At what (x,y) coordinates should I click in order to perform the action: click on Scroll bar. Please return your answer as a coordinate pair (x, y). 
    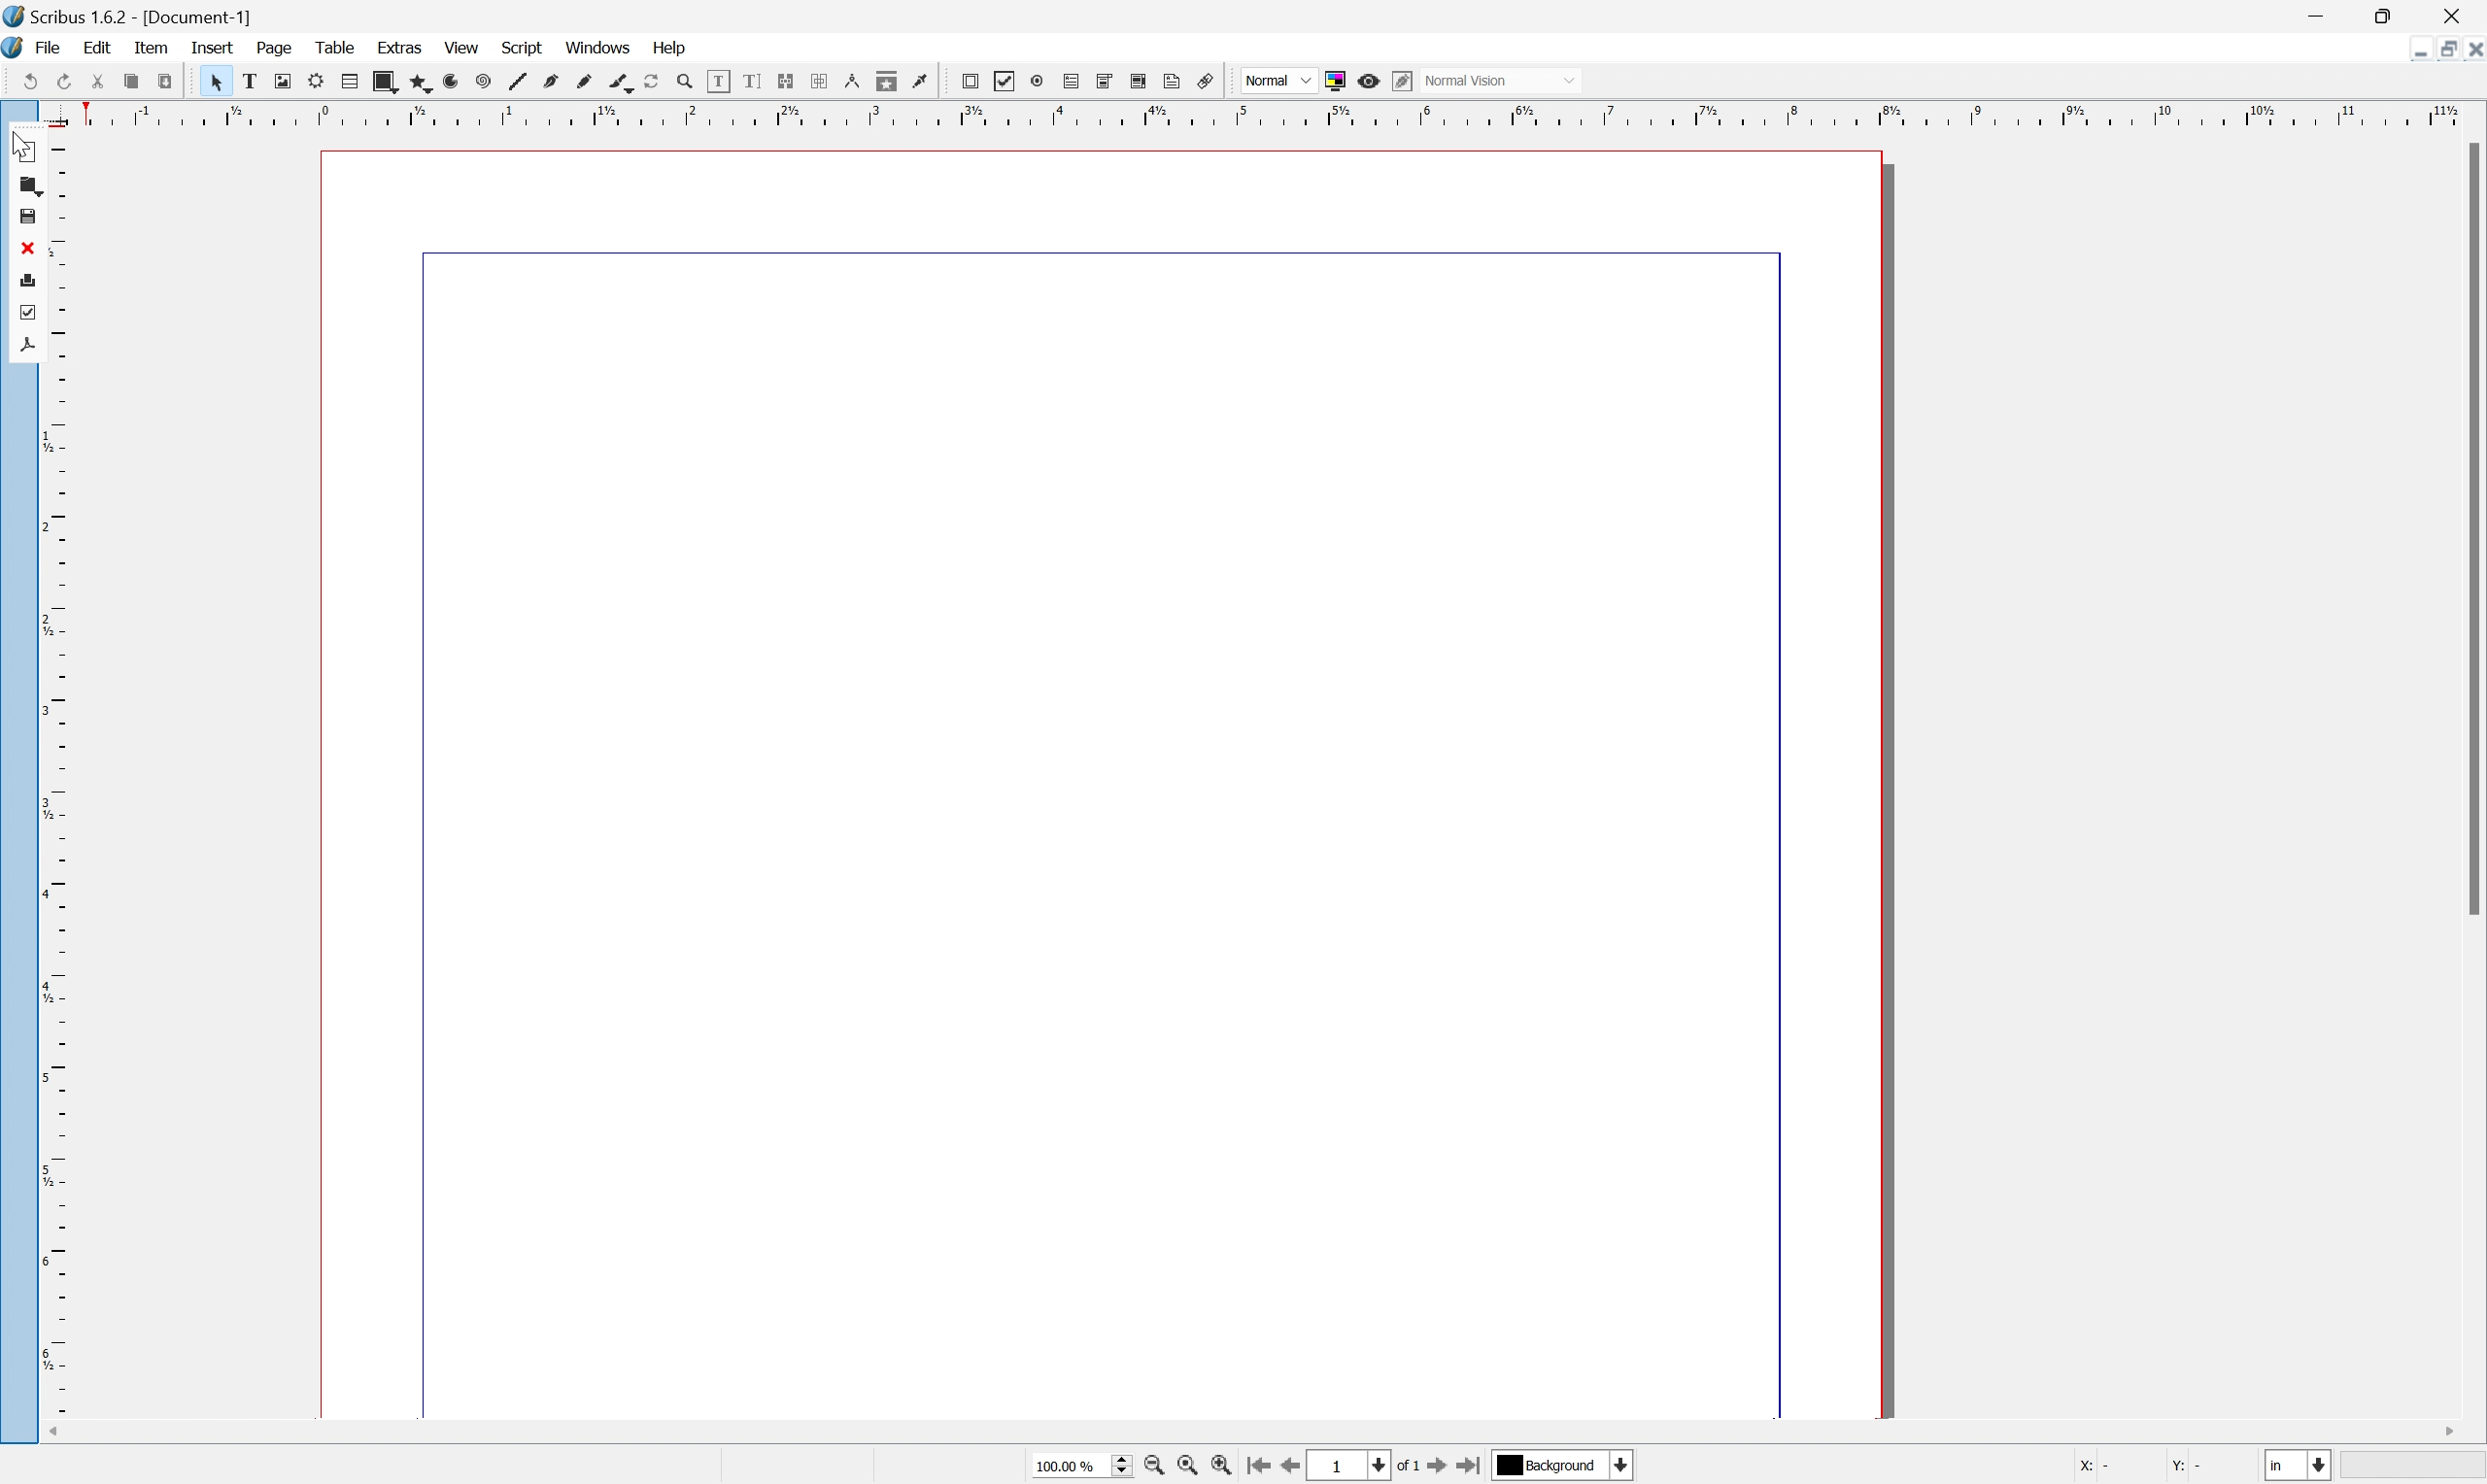
    Looking at the image, I should click on (2471, 527).